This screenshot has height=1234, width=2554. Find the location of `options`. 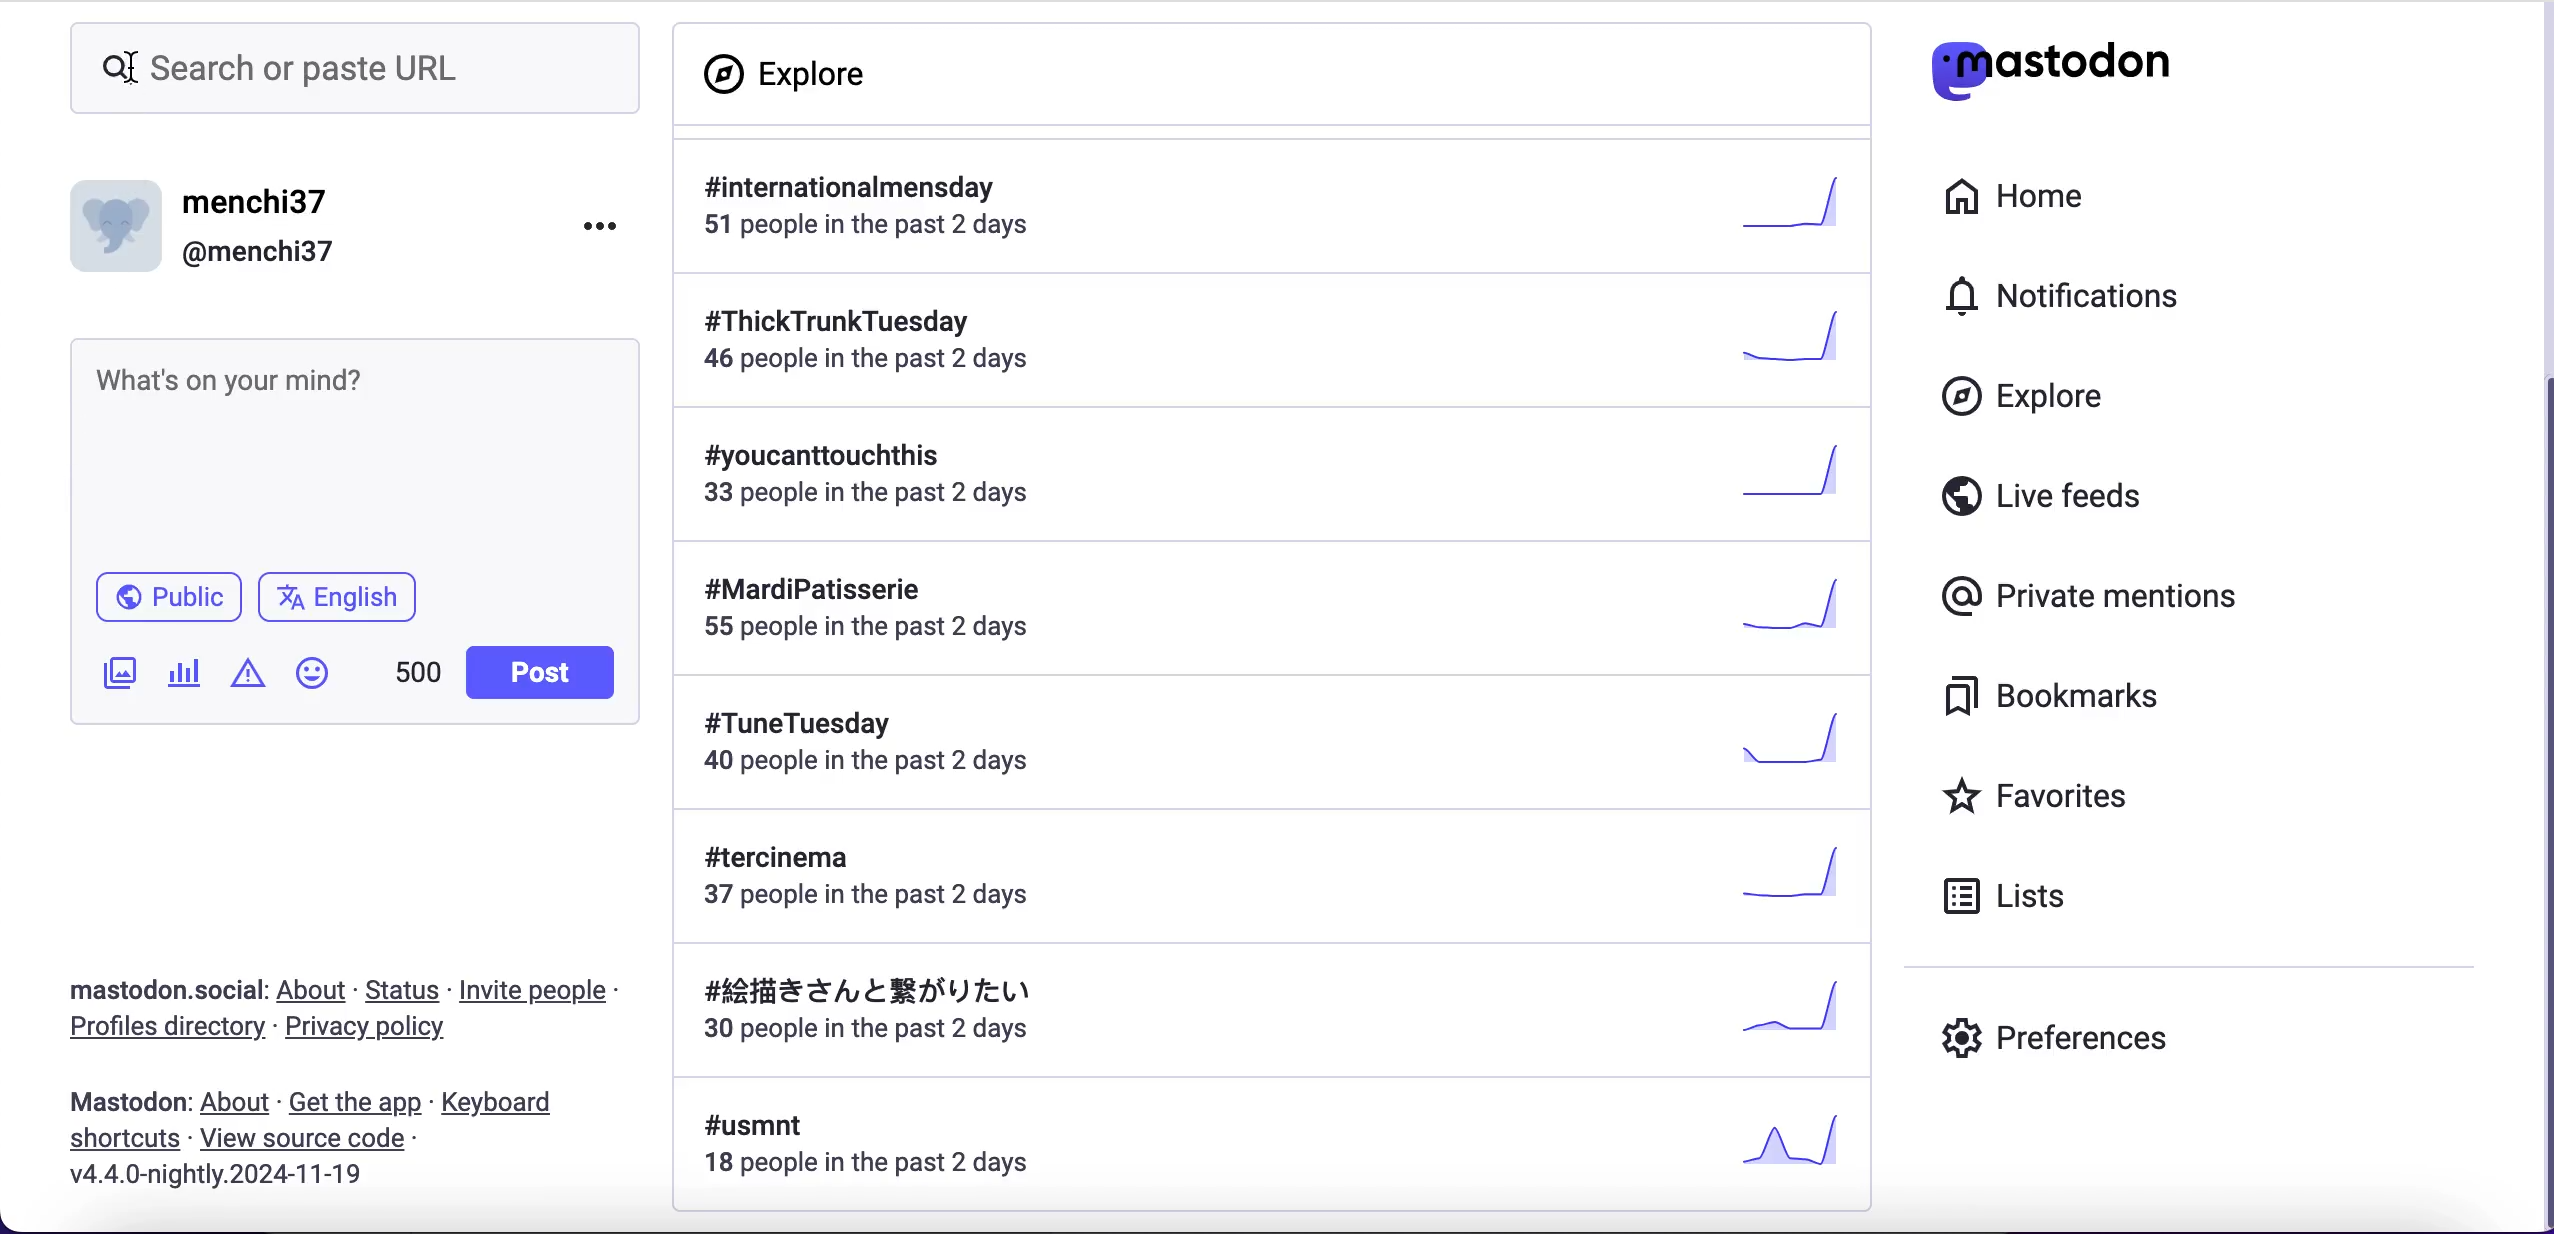

options is located at coordinates (602, 224).